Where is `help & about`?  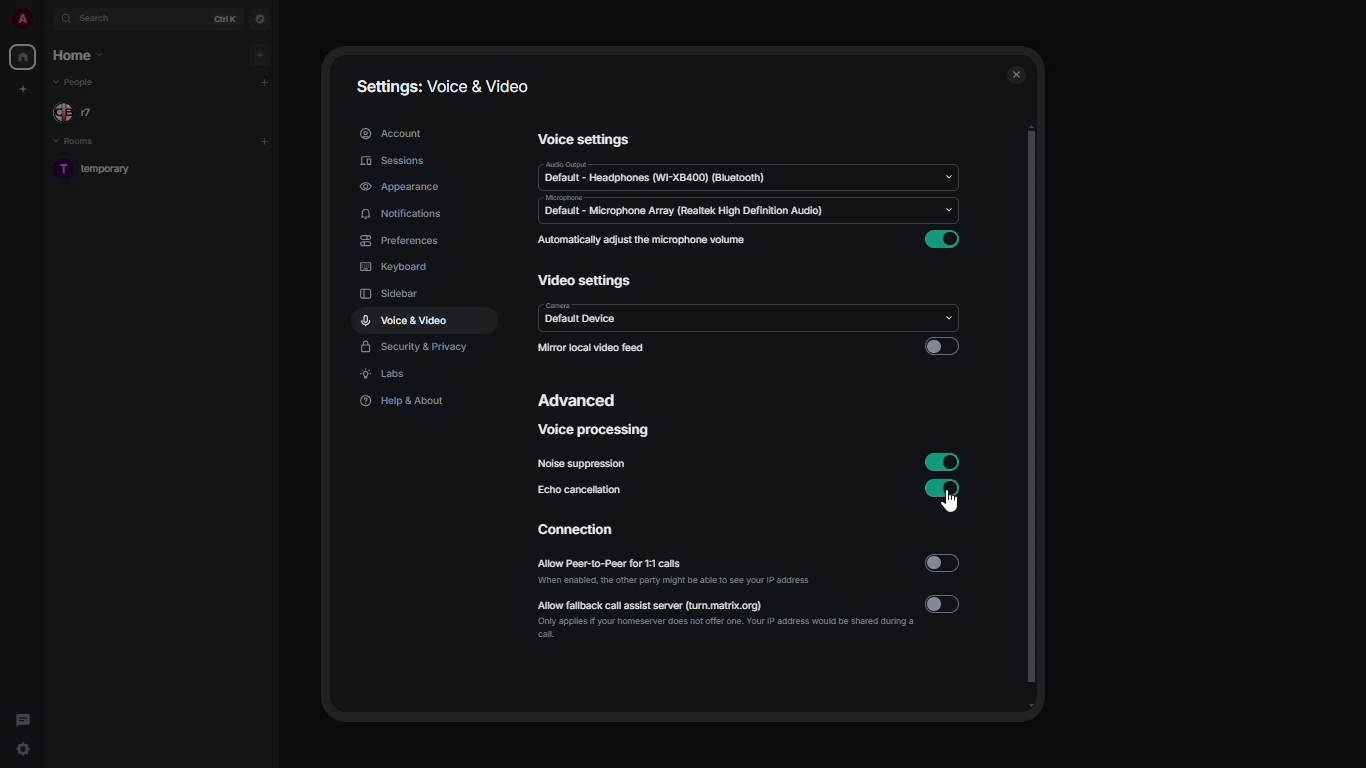 help & about is located at coordinates (404, 398).